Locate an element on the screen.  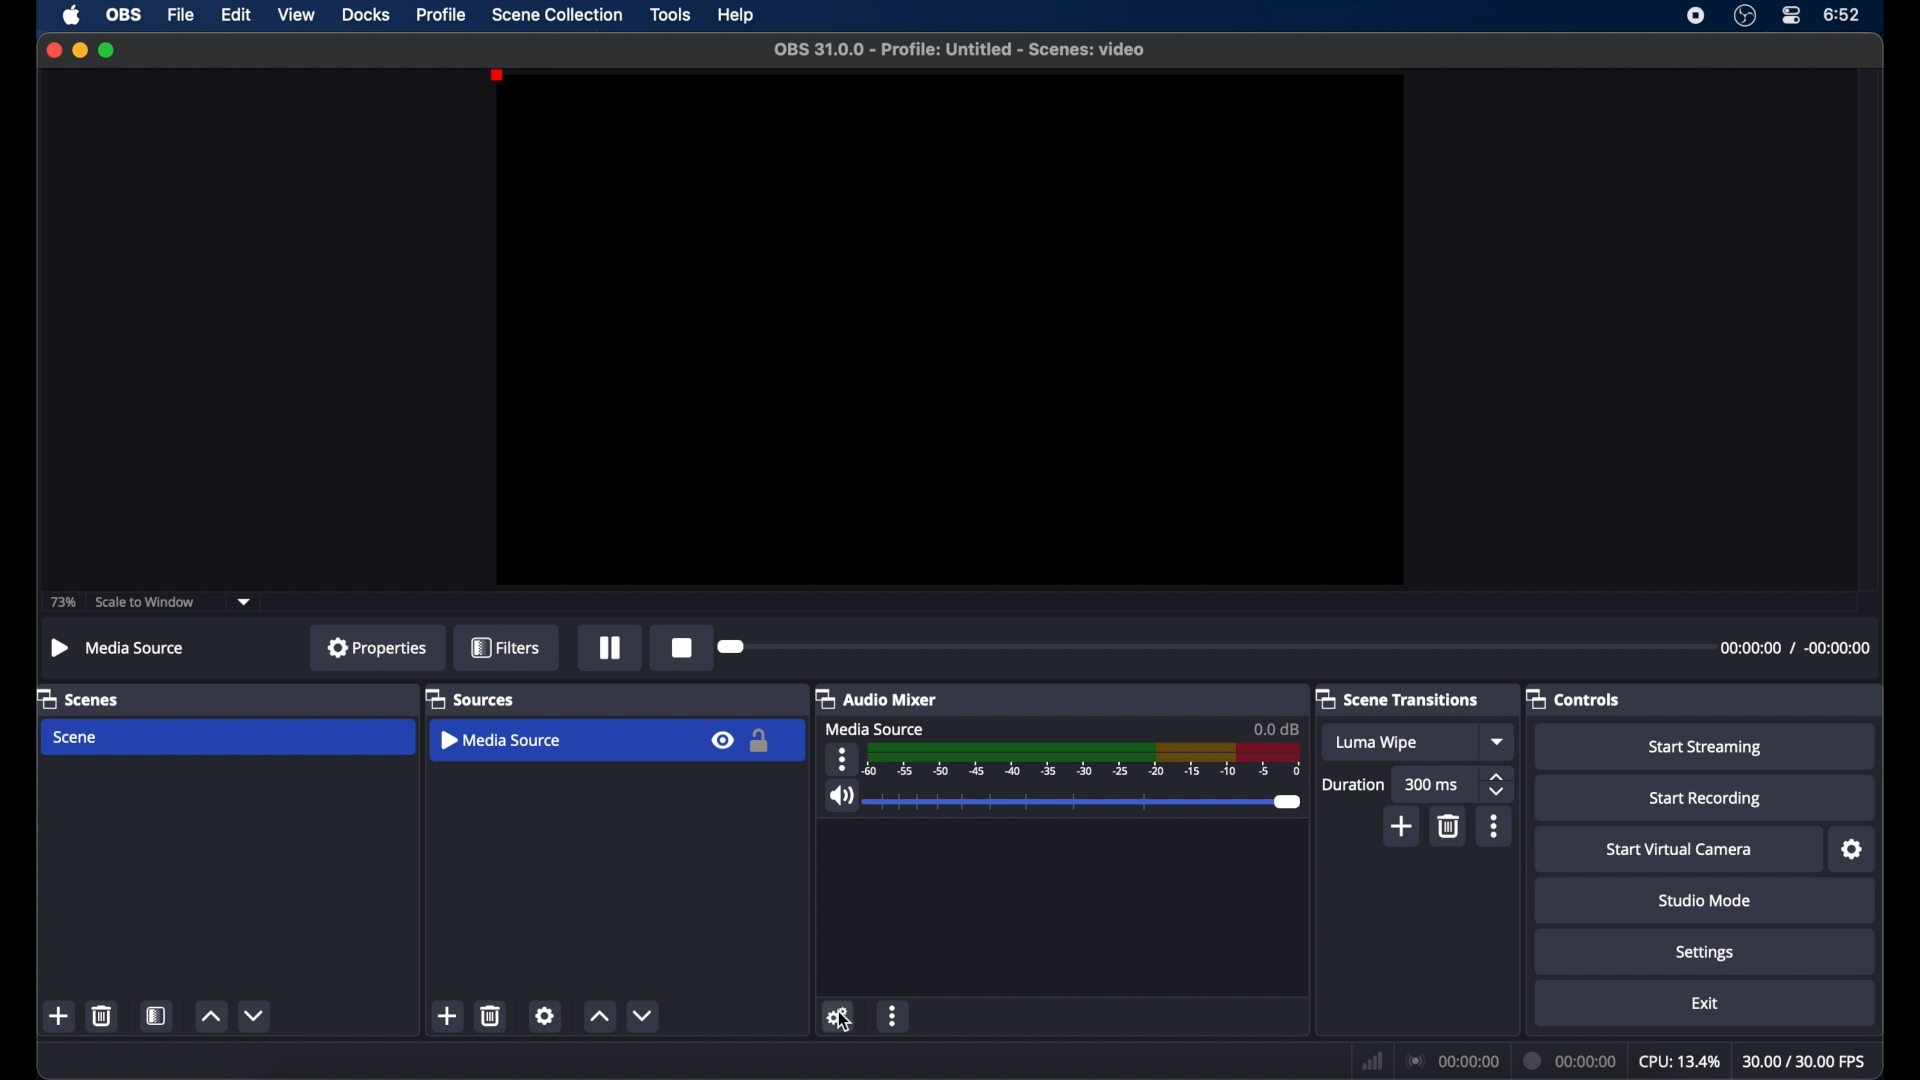
edit is located at coordinates (236, 15).